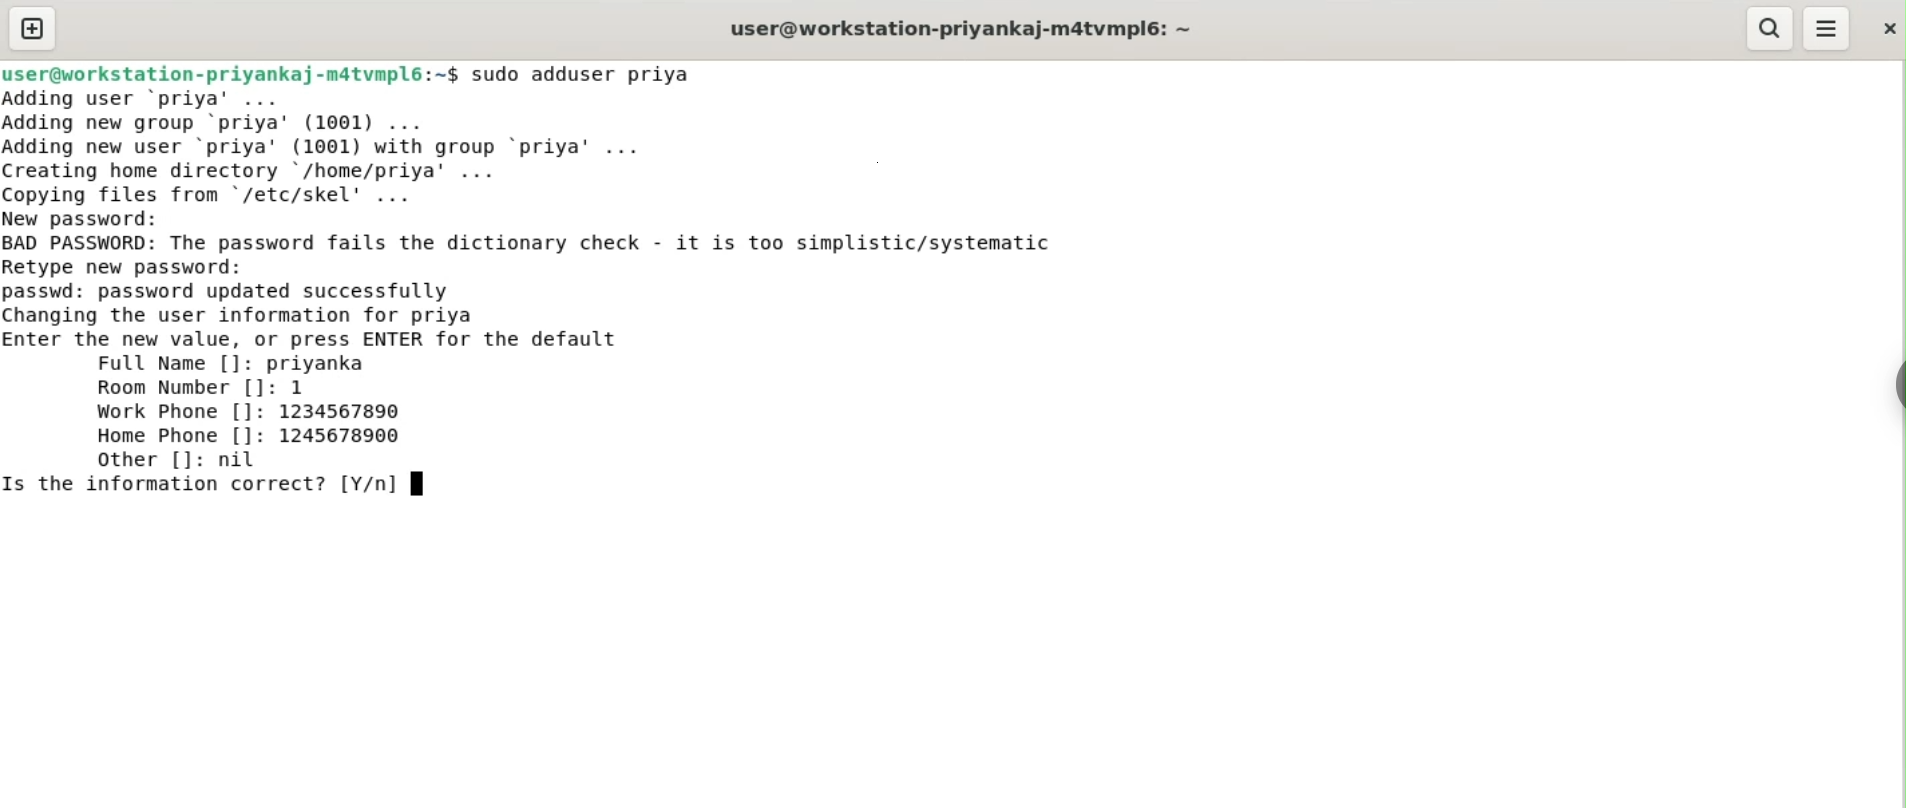  What do you see at coordinates (170, 364) in the screenshot?
I see `full name []:` at bounding box center [170, 364].